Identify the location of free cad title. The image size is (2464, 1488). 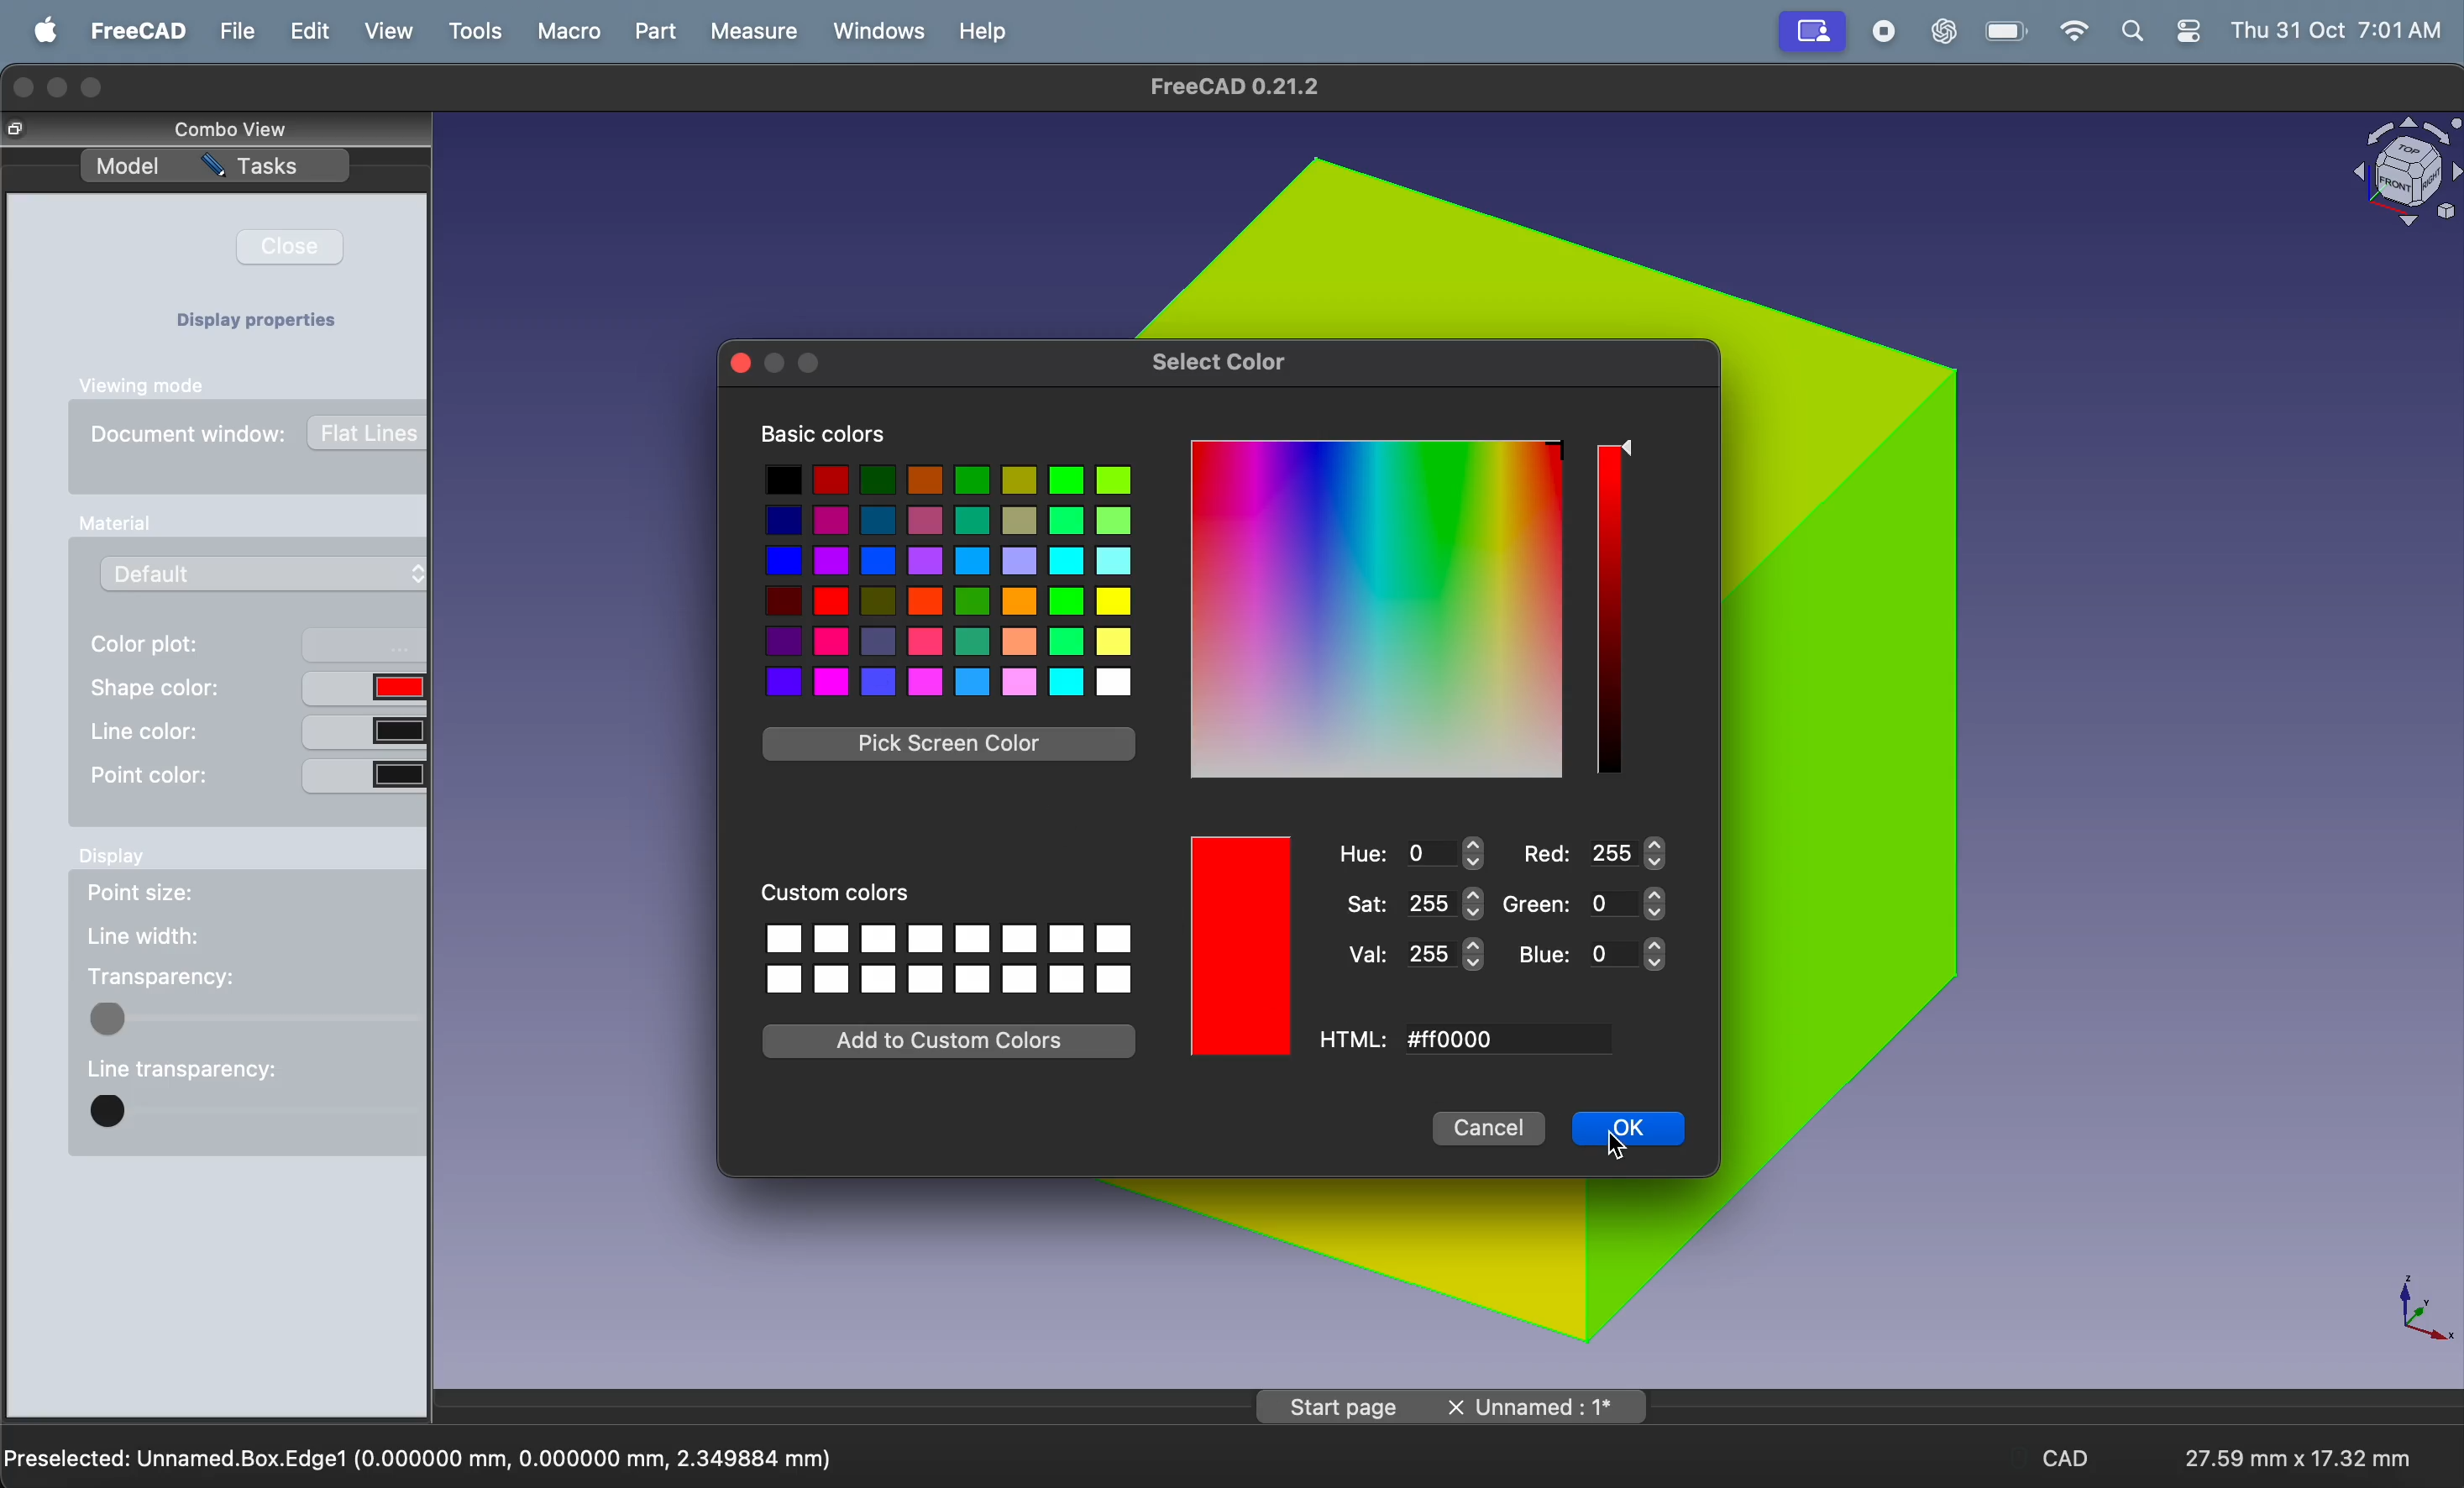
(1243, 87).